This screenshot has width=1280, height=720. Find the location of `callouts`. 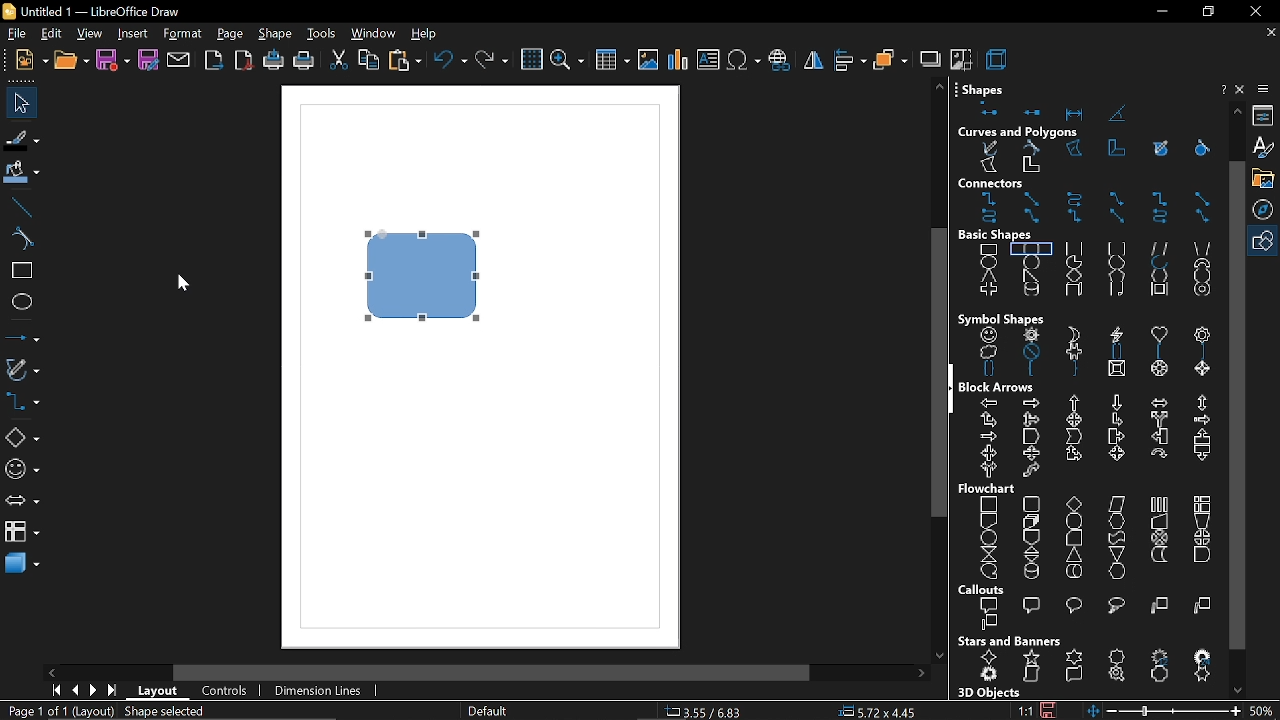

callouts is located at coordinates (985, 590).